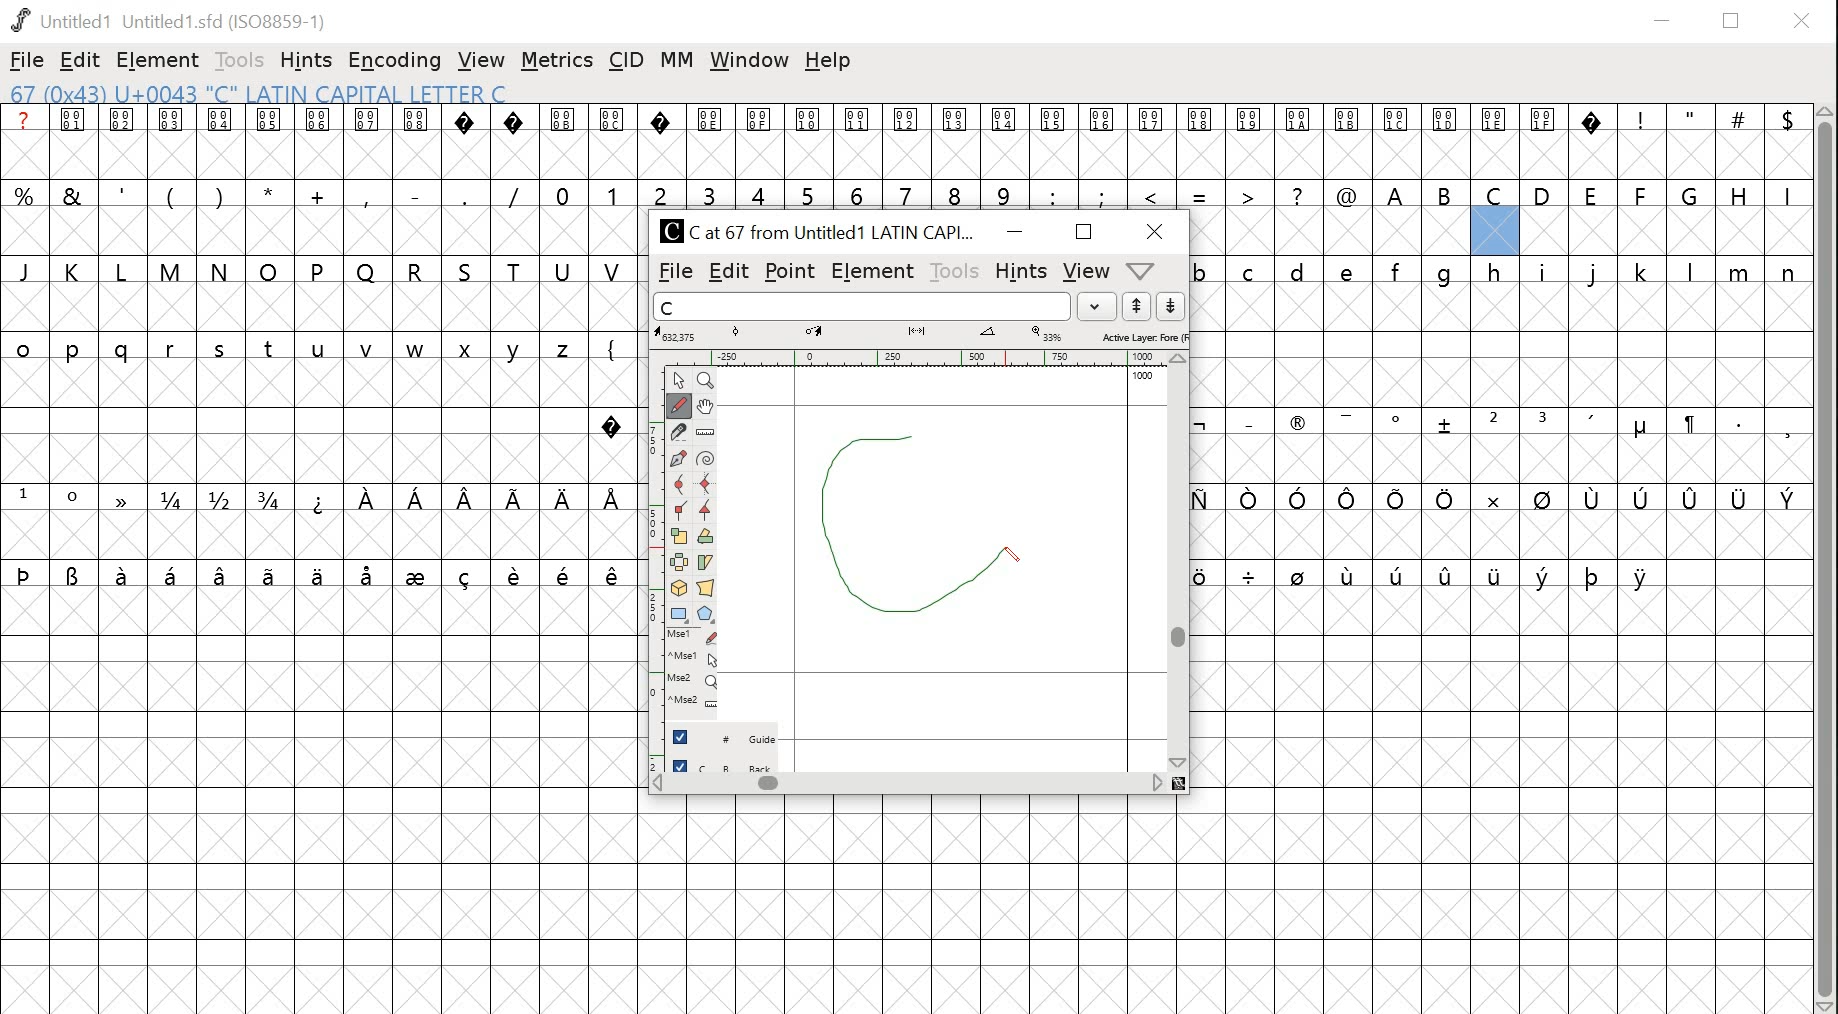 Image resolution: width=1838 pixels, height=1014 pixels. I want to click on scrollbar, so click(1179, 563).